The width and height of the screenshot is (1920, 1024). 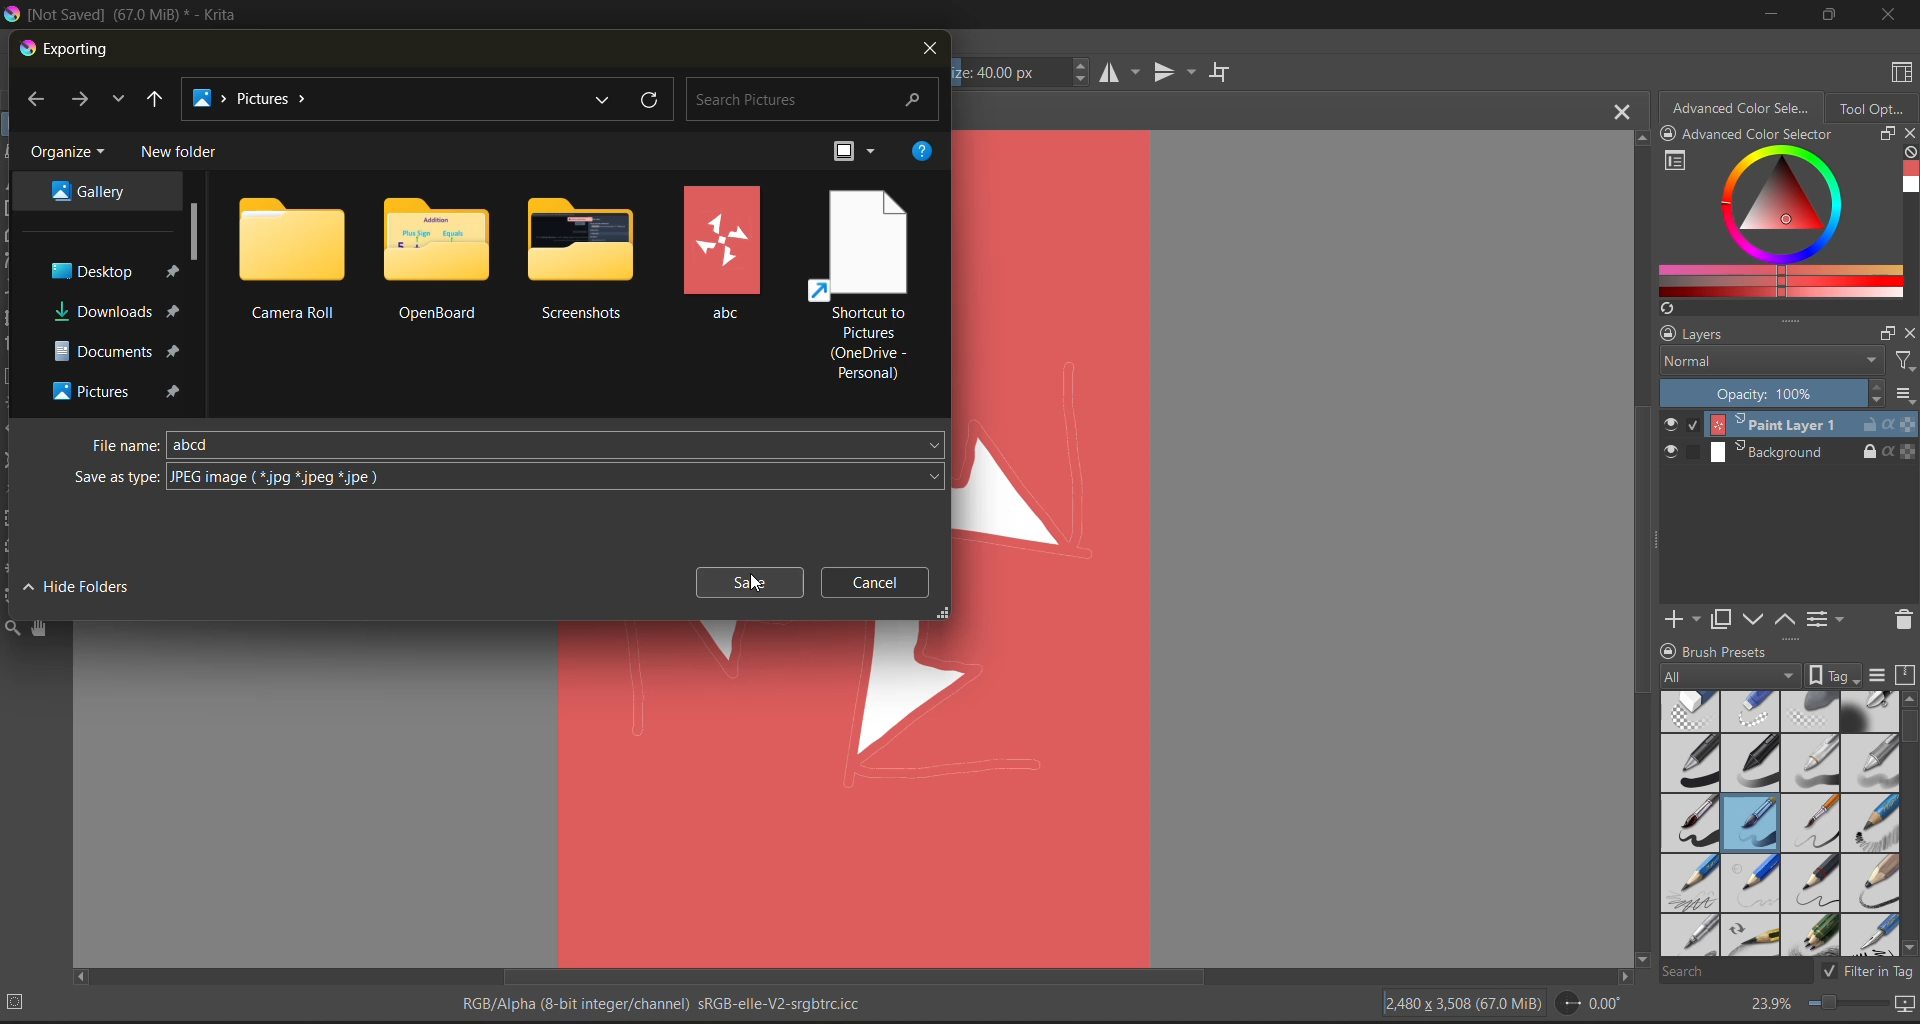 I want to click on change view, so click(x=854, y=152).